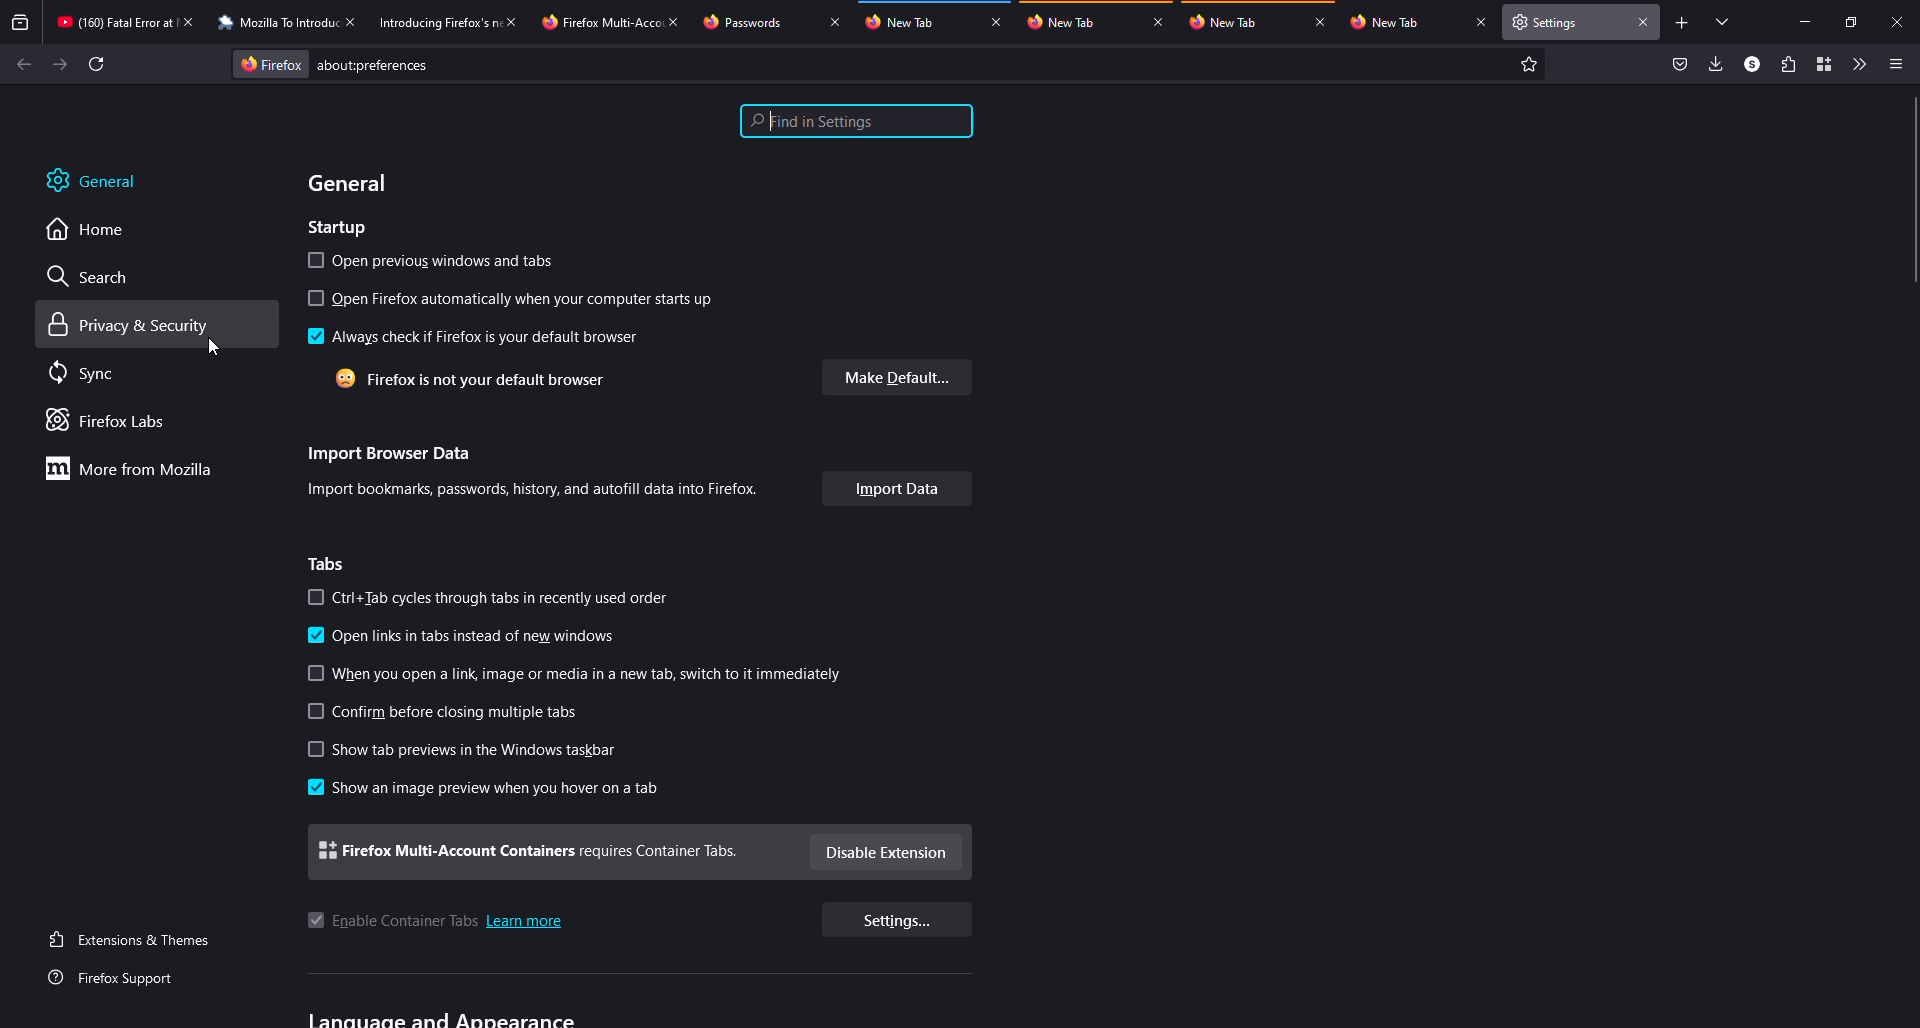 Image resolution: width=1920 pixels, height=1028 pixels. Describe the element at coordinates (1224, 21) in the screenshot. I see `tab` at that location.